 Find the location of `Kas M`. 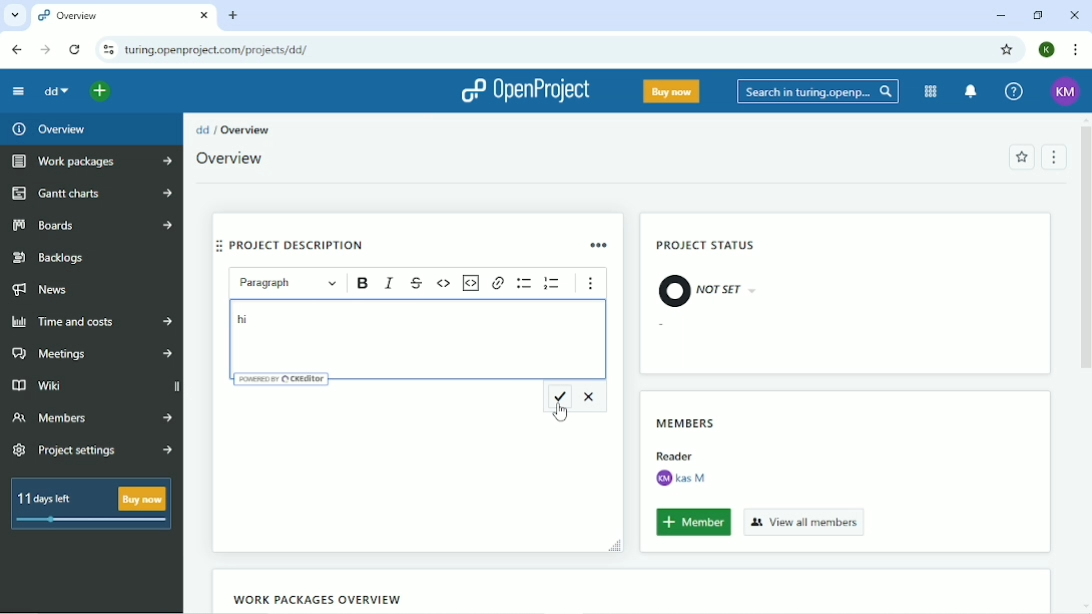

Kas M is located at coordinates (680, 478).